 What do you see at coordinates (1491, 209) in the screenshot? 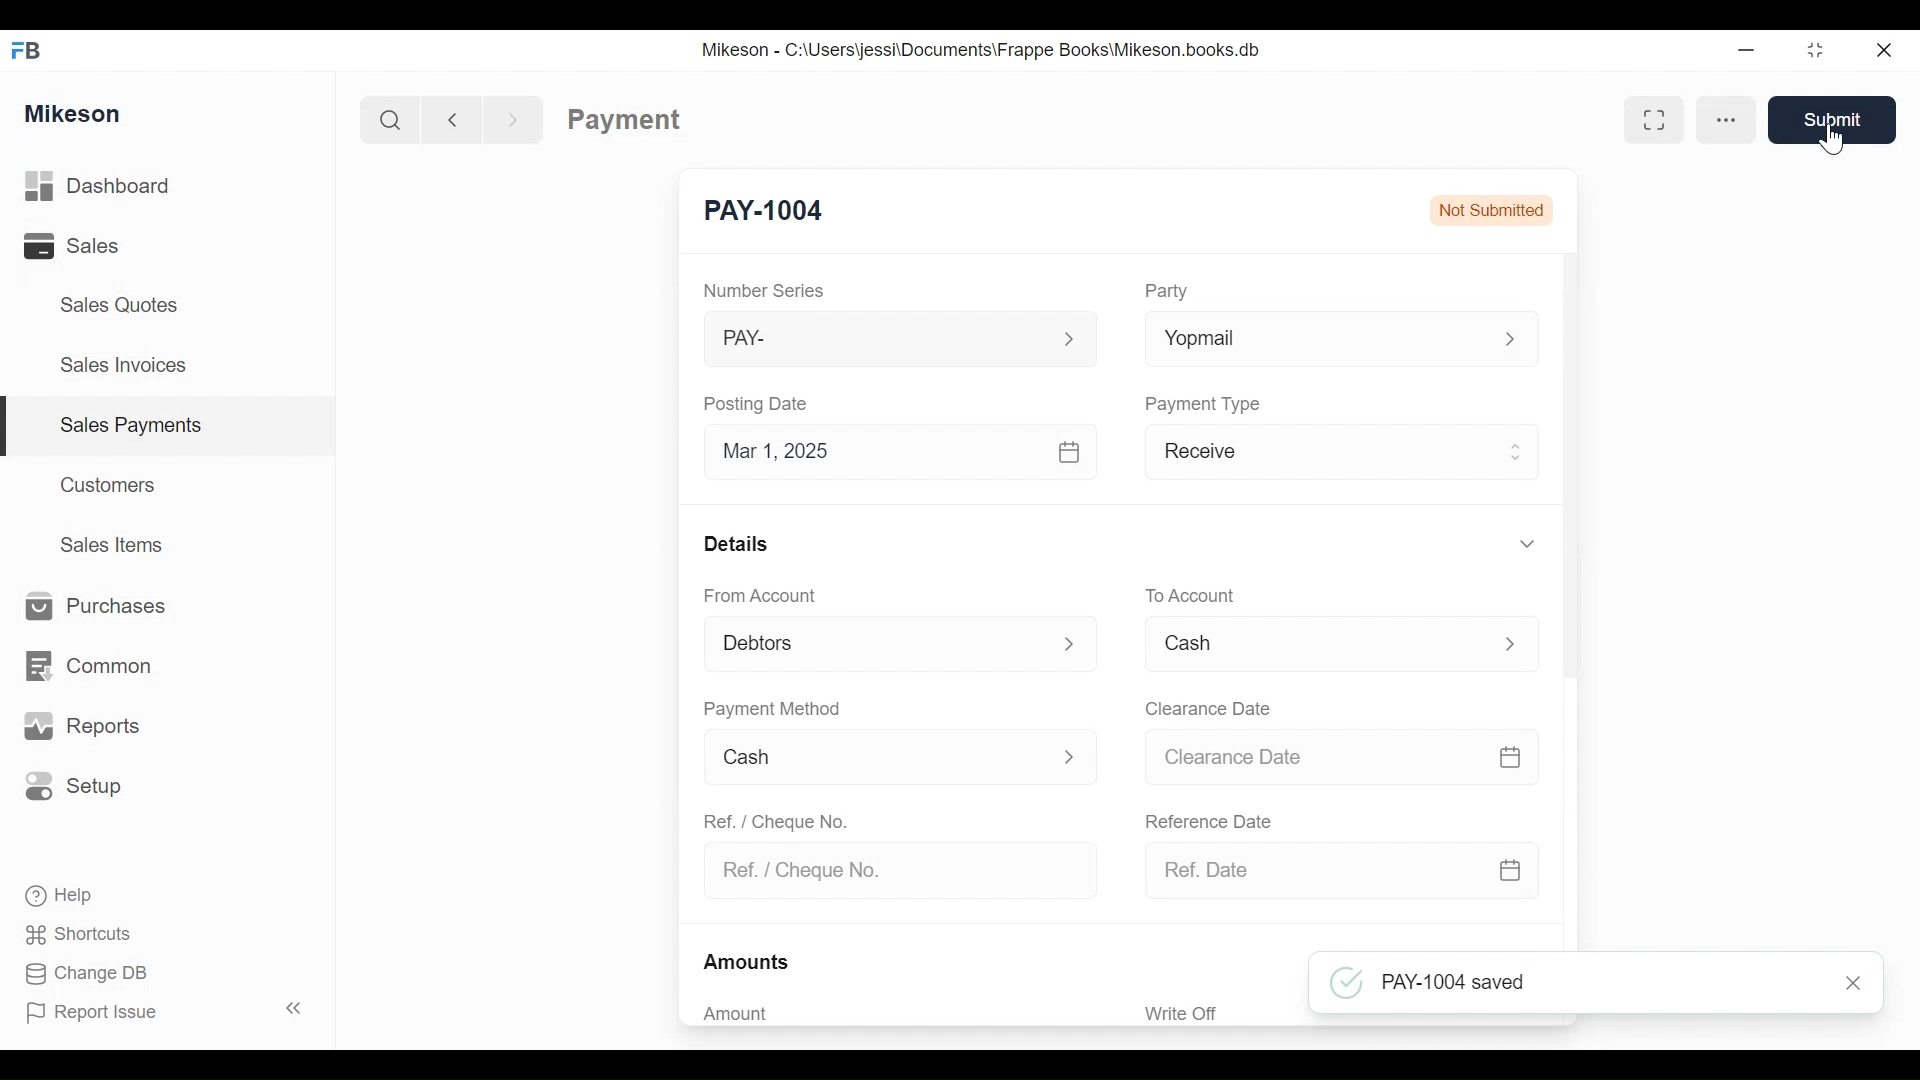
I see `Not submitted` at bounding box center [1491, 209].